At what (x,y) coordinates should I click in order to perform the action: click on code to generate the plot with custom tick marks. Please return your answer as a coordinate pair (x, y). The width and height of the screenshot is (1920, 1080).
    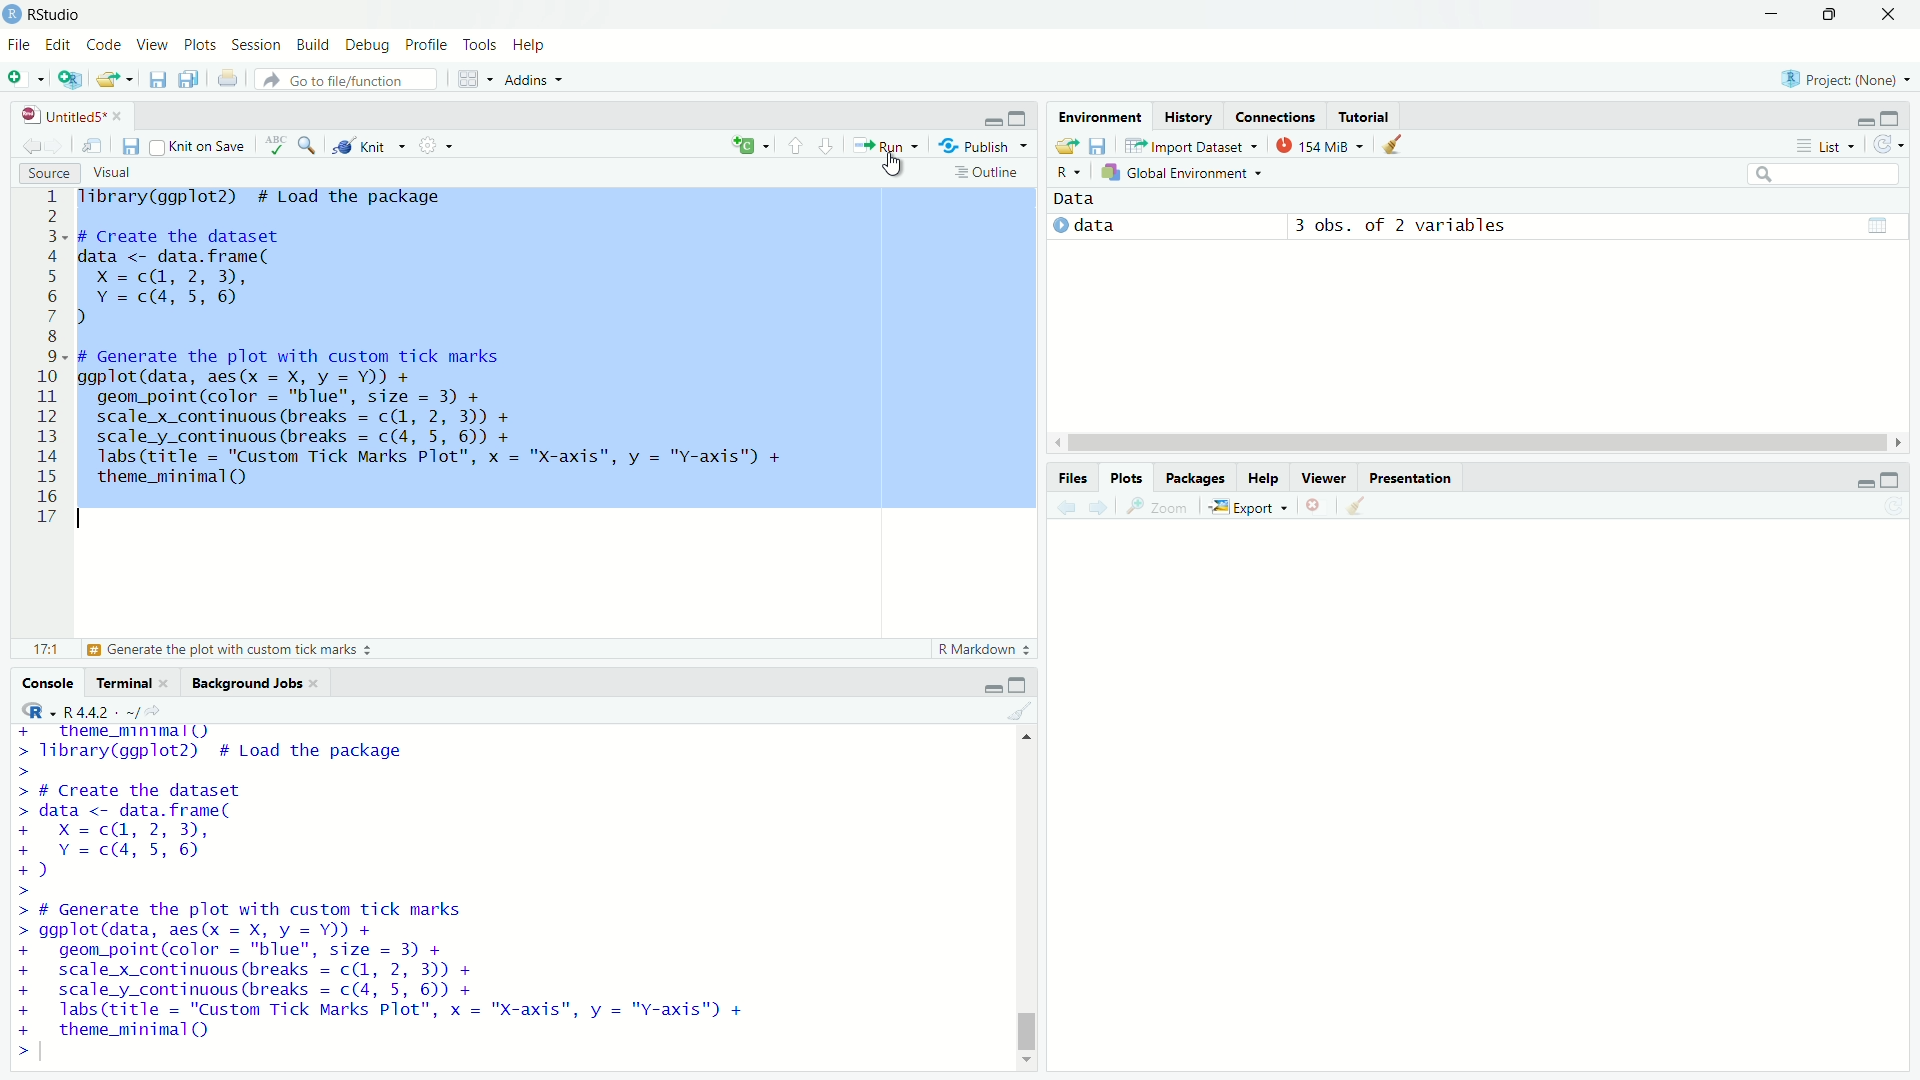
    Looking at the image, I should click on (446, 424).